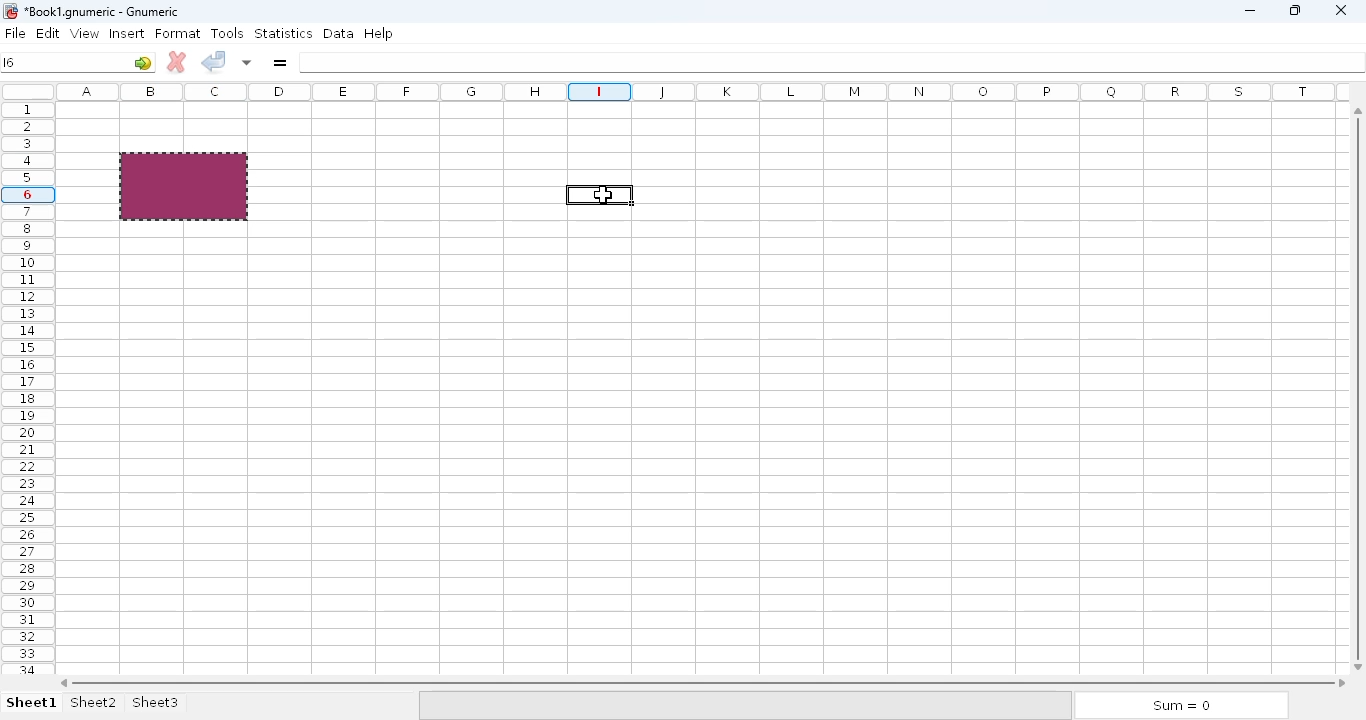  I want to click on sheet3, so click(156, 701).